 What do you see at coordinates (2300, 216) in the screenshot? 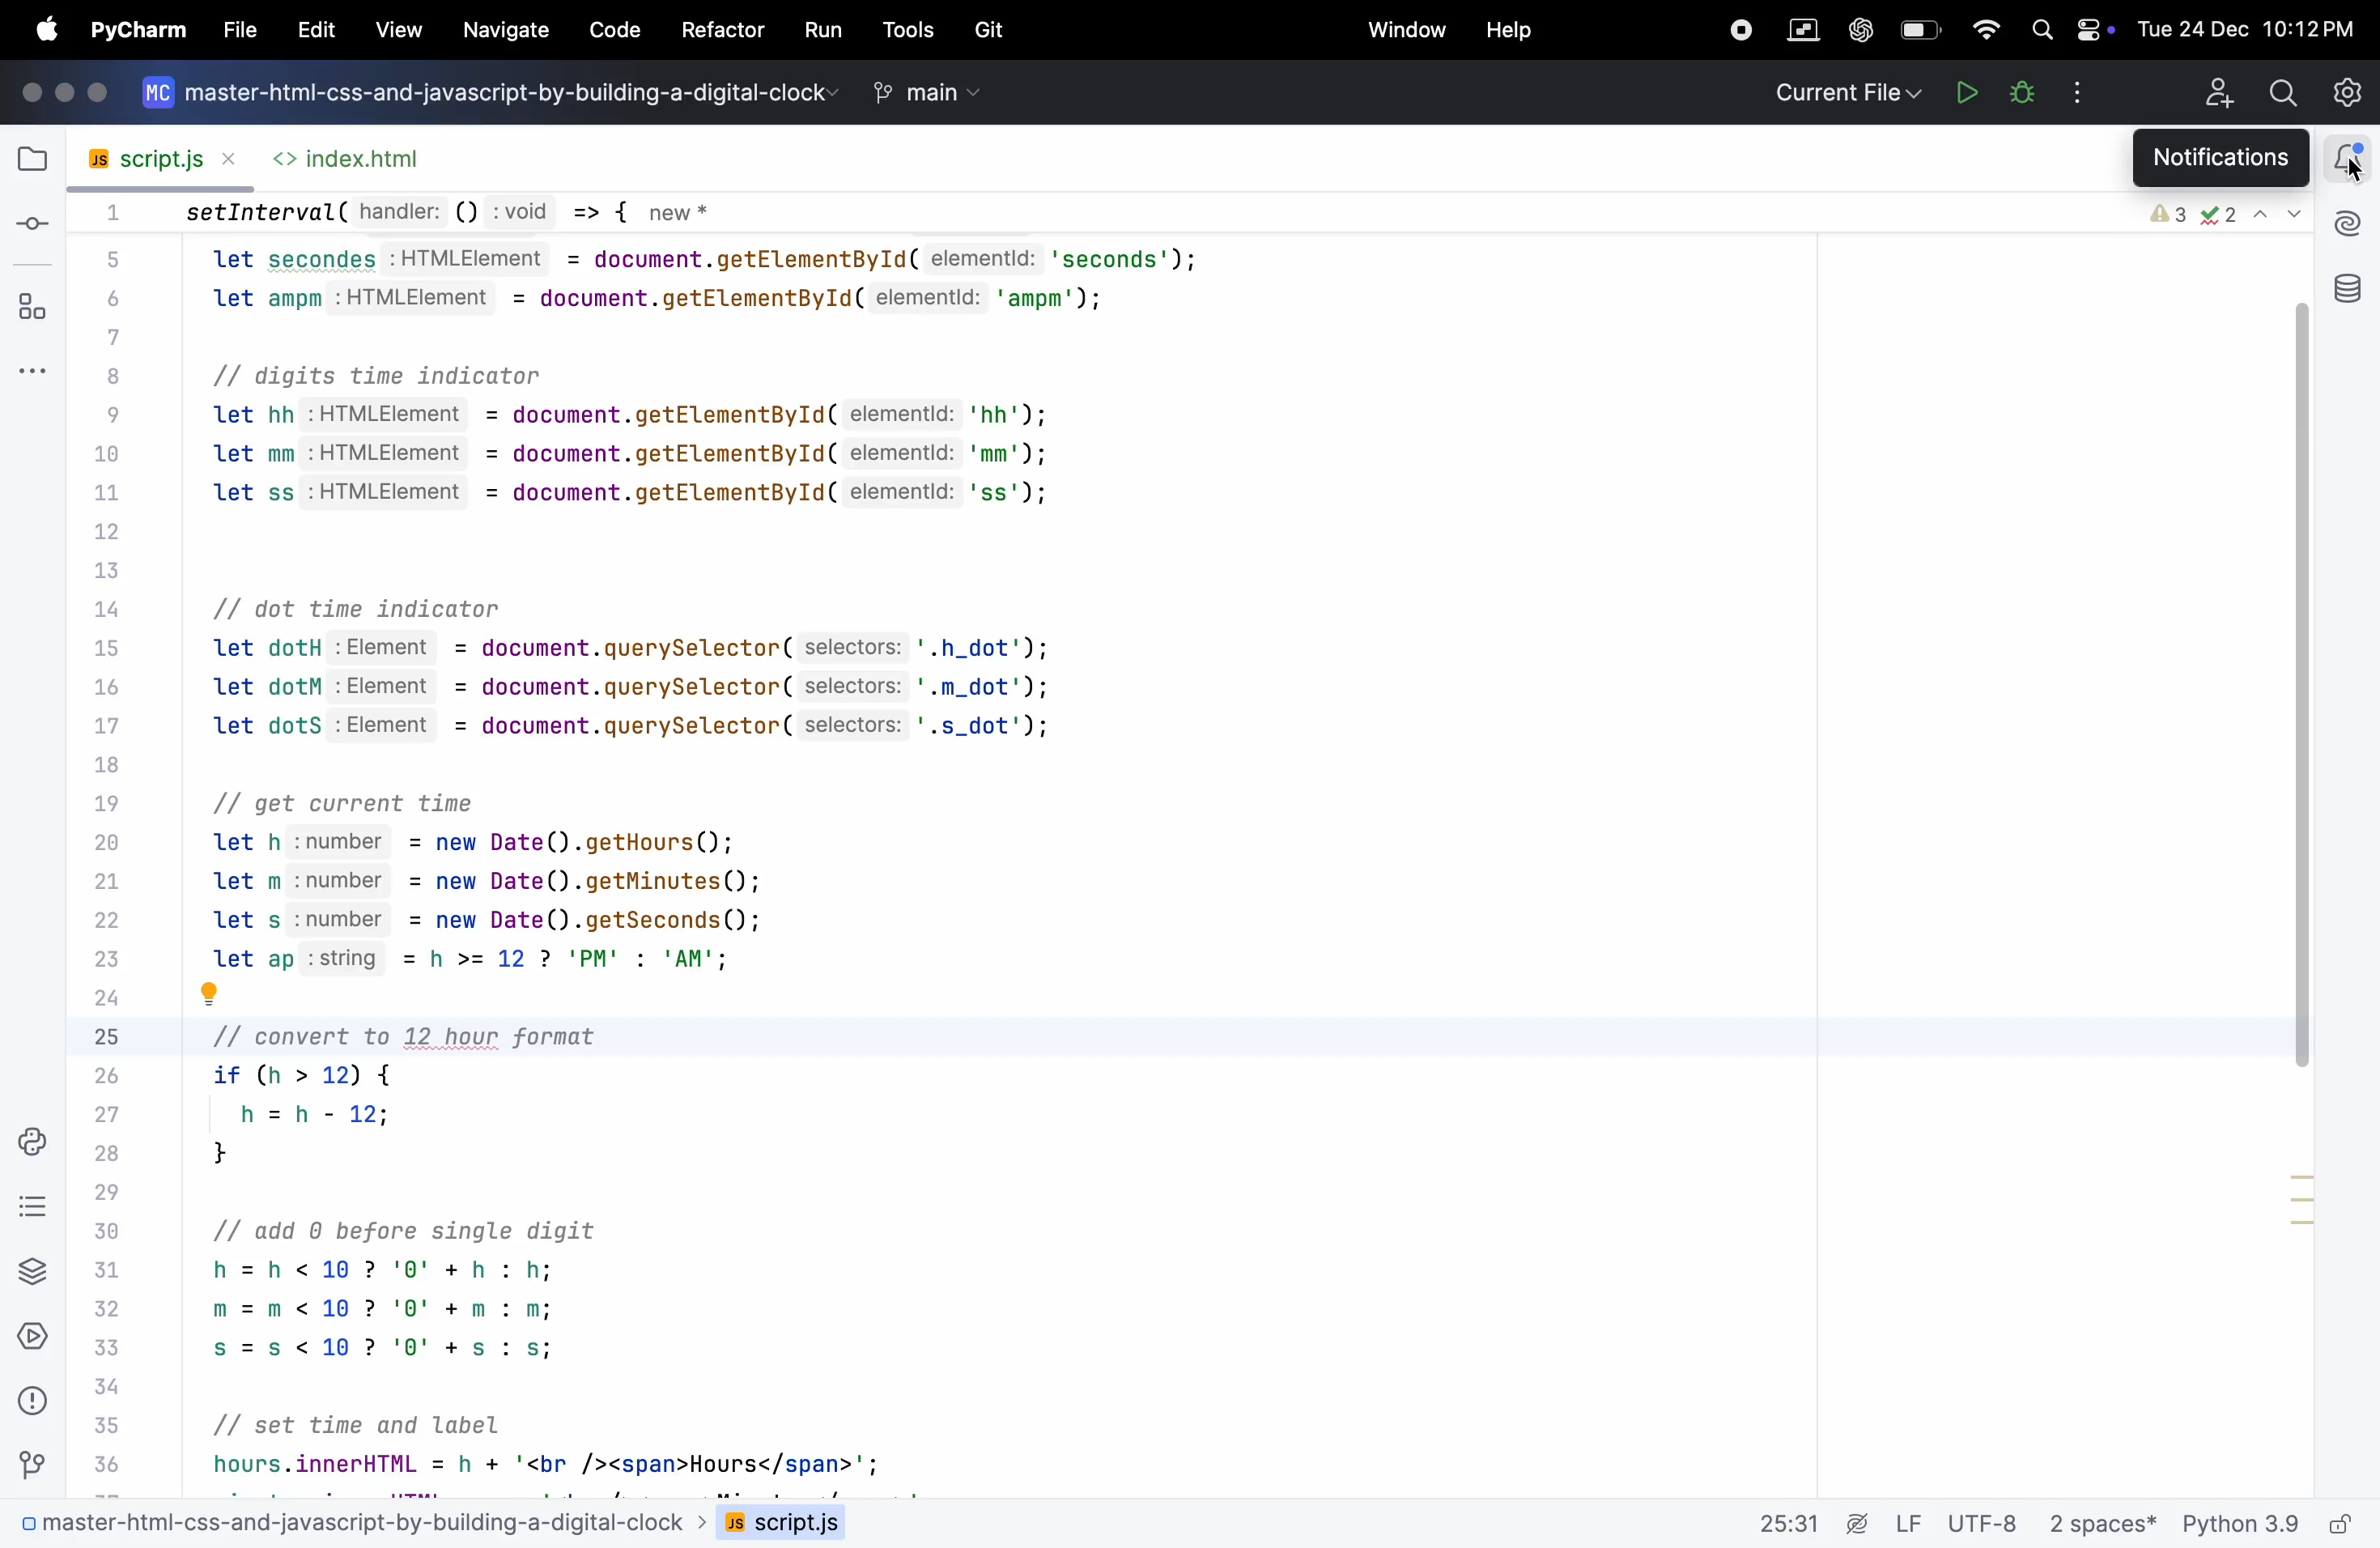
I see `dropdown` at bounding box center [2300, 216].